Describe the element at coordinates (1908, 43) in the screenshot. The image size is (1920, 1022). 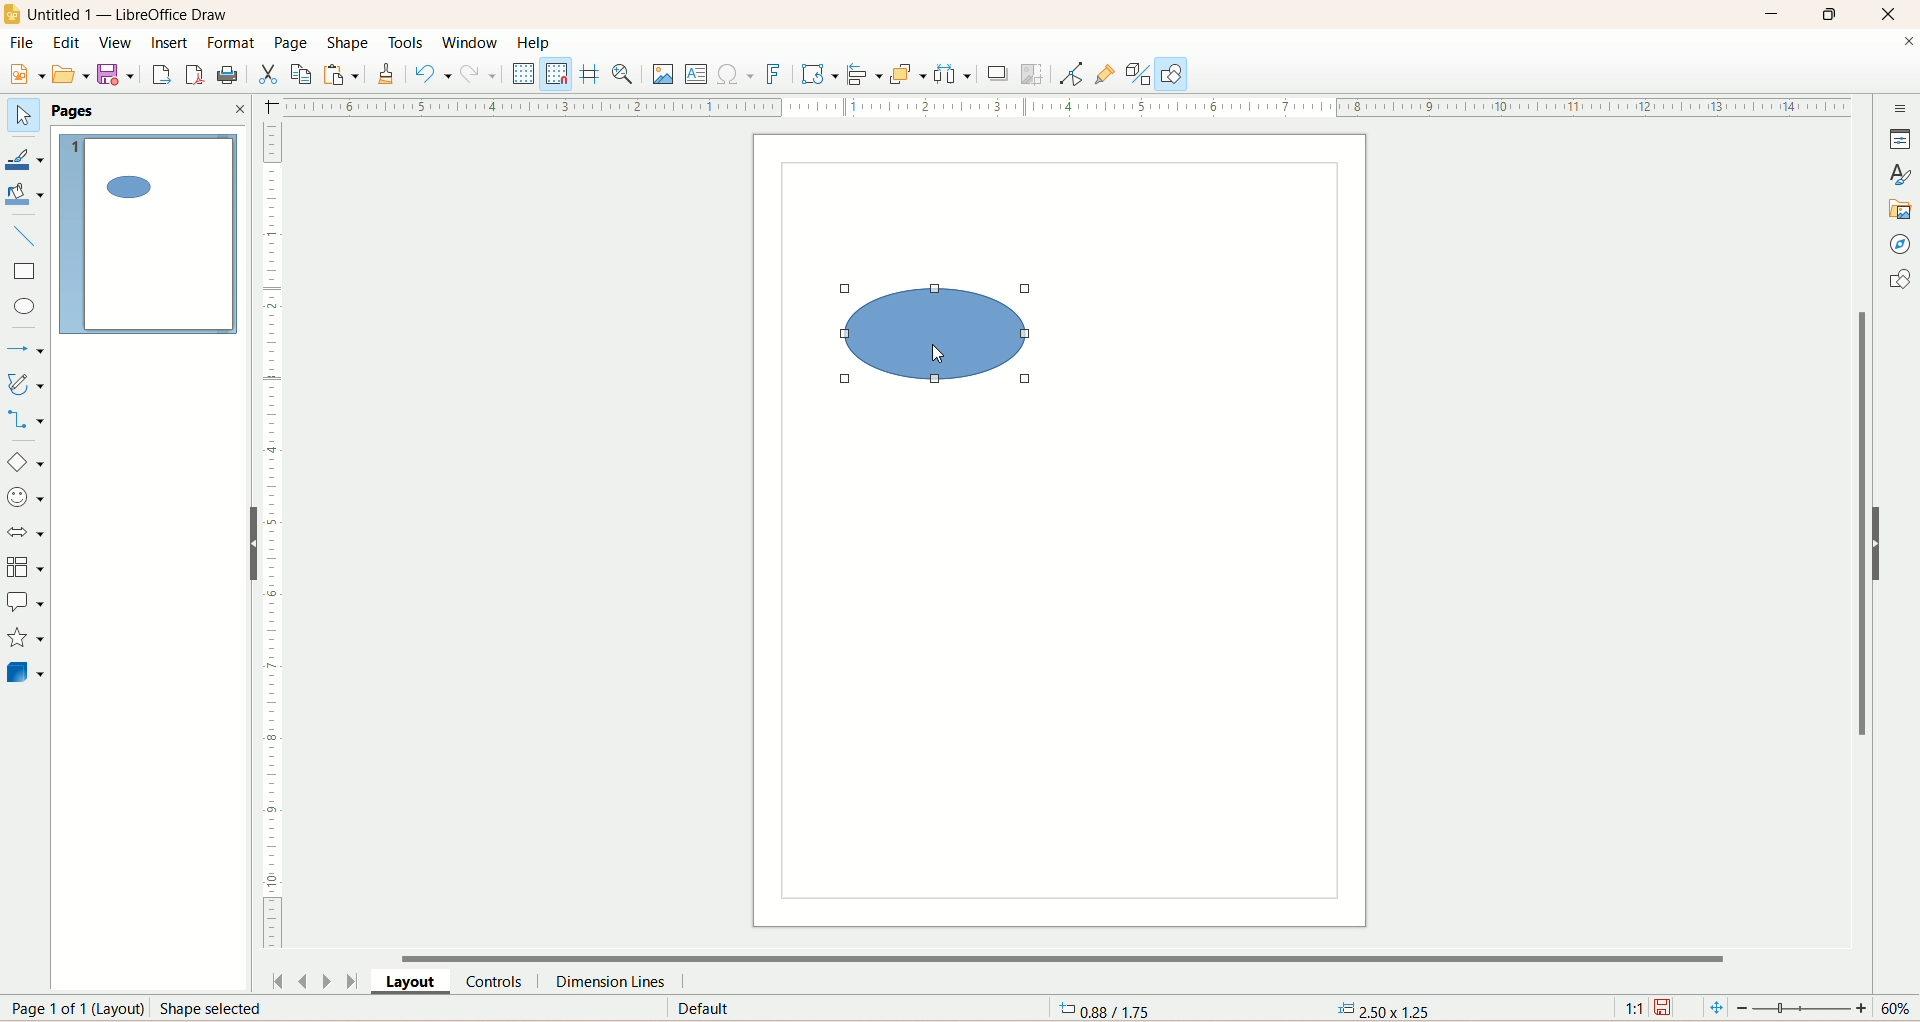
I see `close documents` at that location.